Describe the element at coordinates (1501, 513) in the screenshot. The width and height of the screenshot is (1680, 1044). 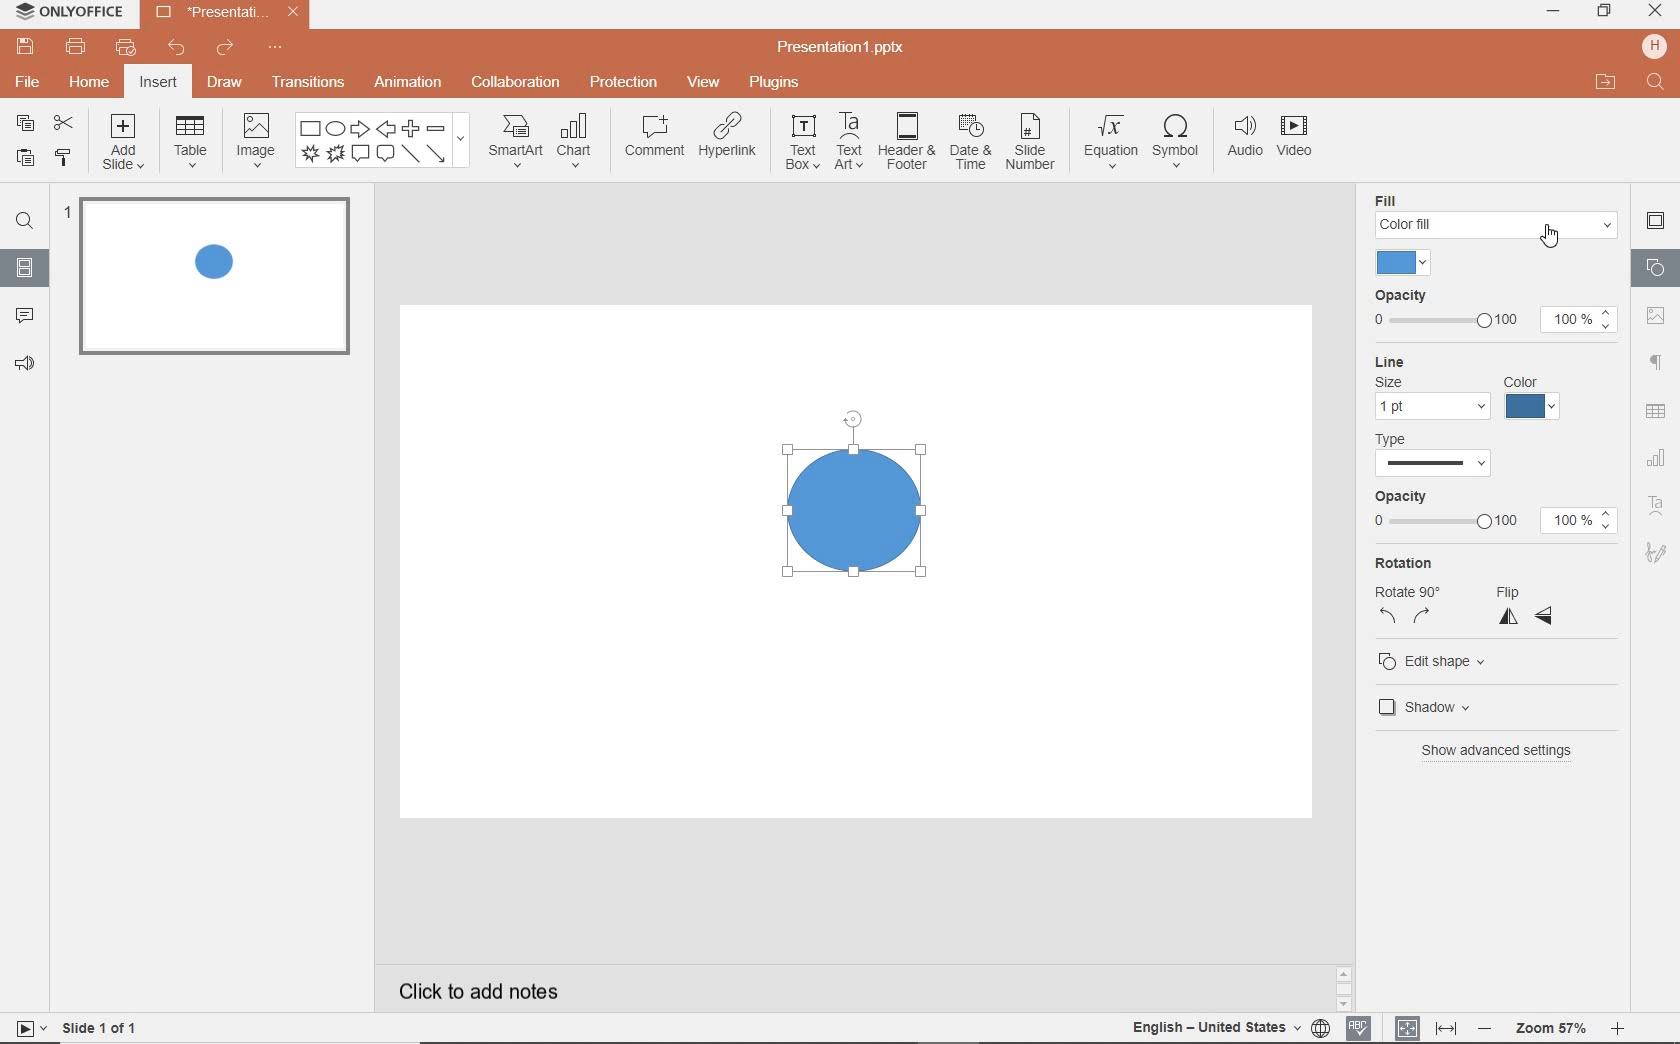
I see `opacity` at that location.